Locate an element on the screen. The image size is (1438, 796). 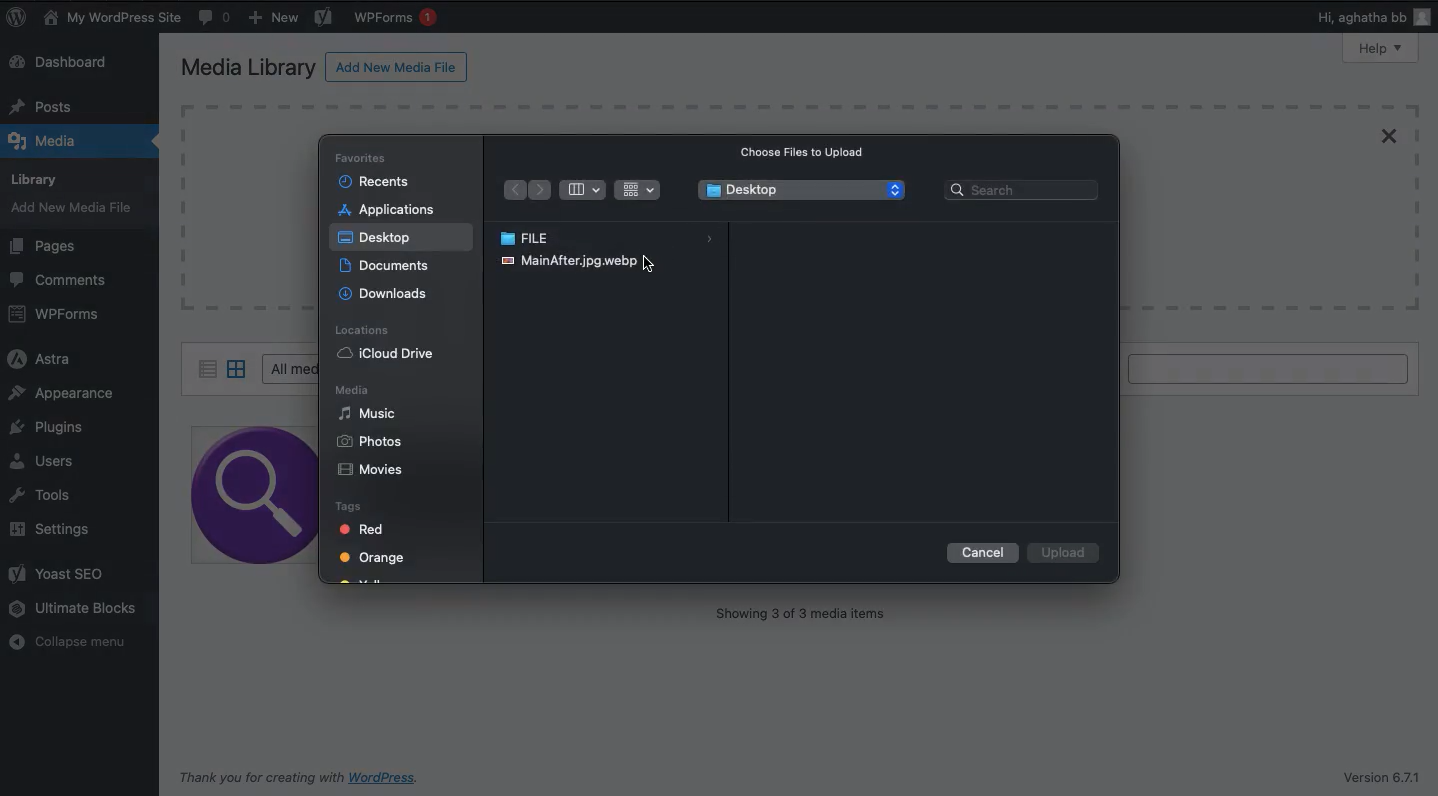
Thank you for creating with WordPress is located at coordinates (300, 779).